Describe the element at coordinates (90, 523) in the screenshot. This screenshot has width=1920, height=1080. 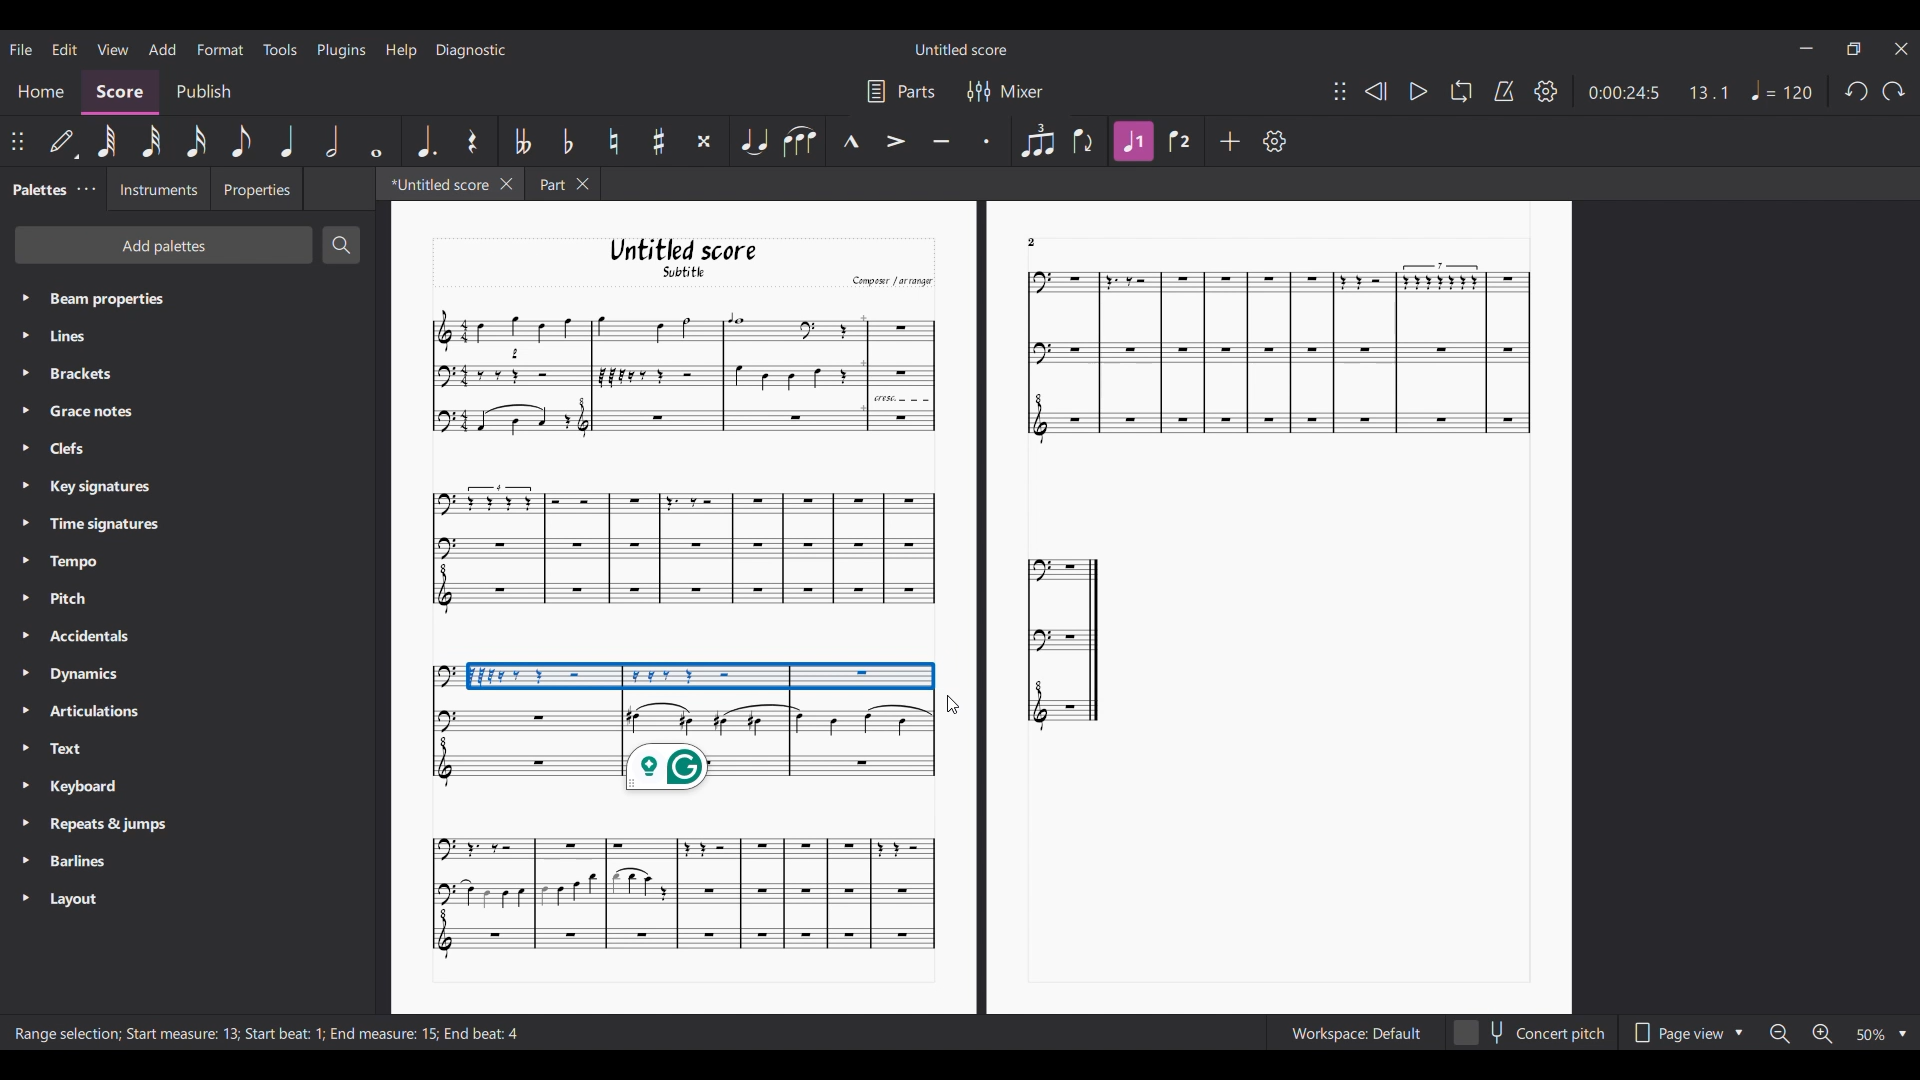
I see `» Time signature:` at that location.